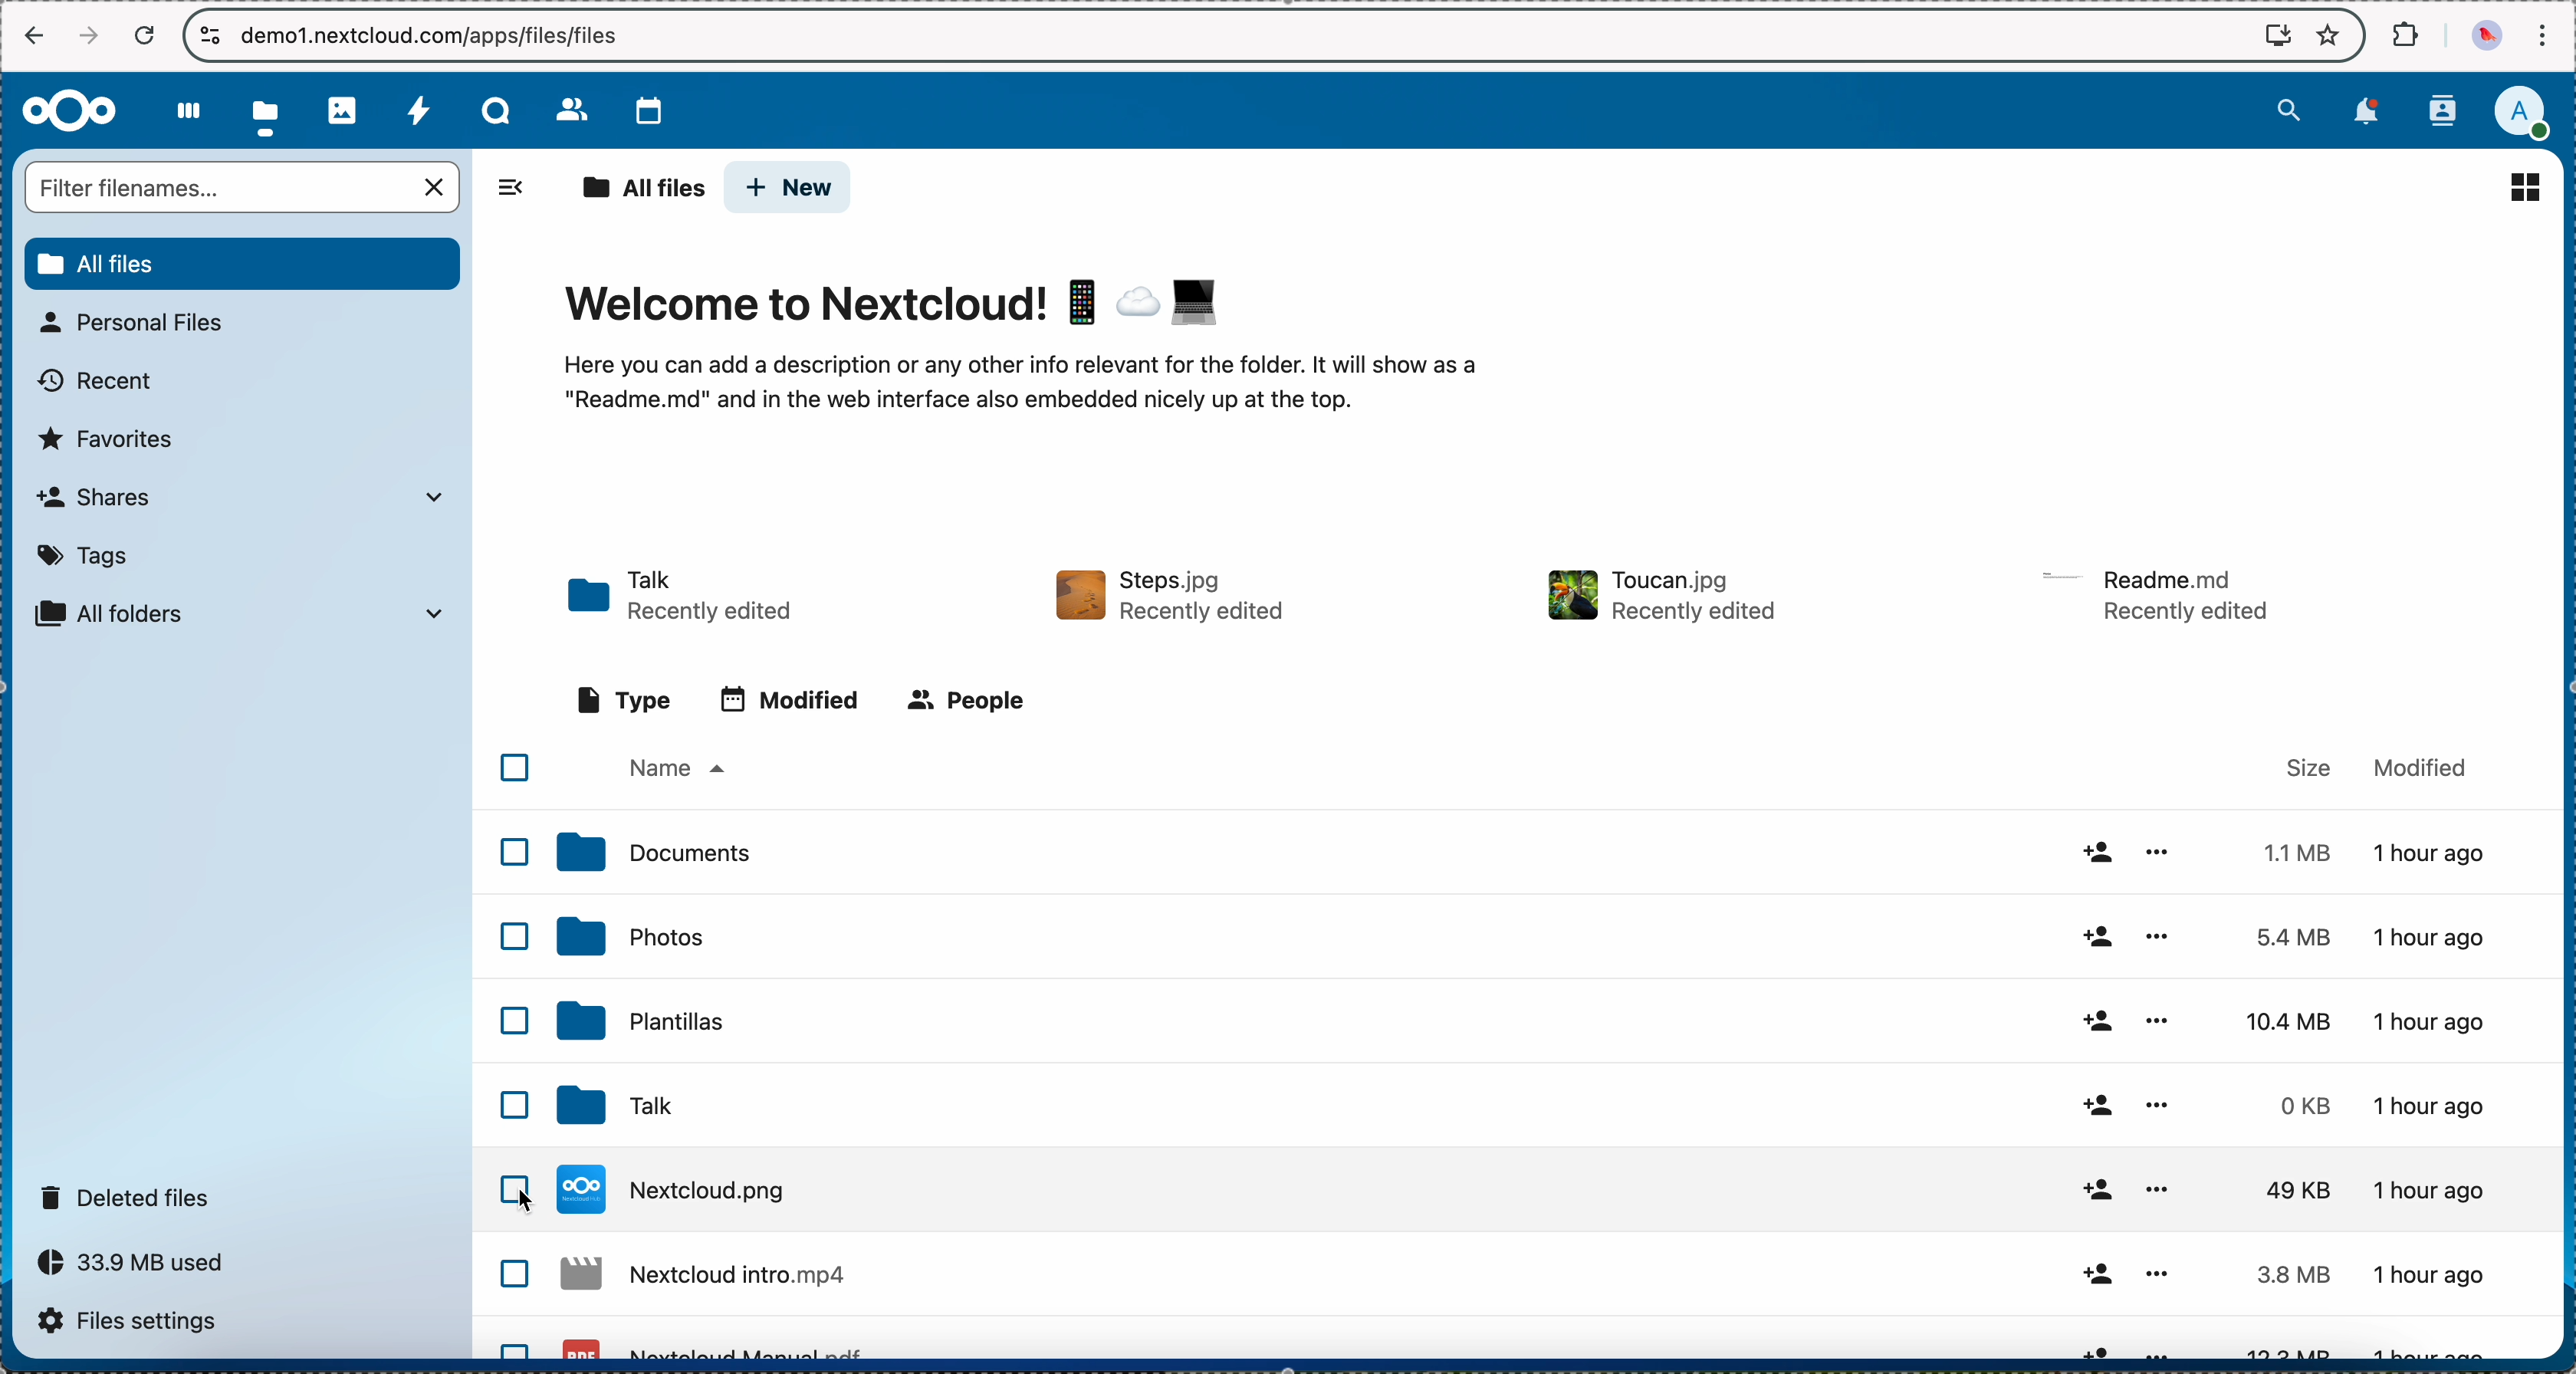  What do you see at coordinates (114, 439) in the screenshot?
I see `favorites` at bounding box center [114, 439].